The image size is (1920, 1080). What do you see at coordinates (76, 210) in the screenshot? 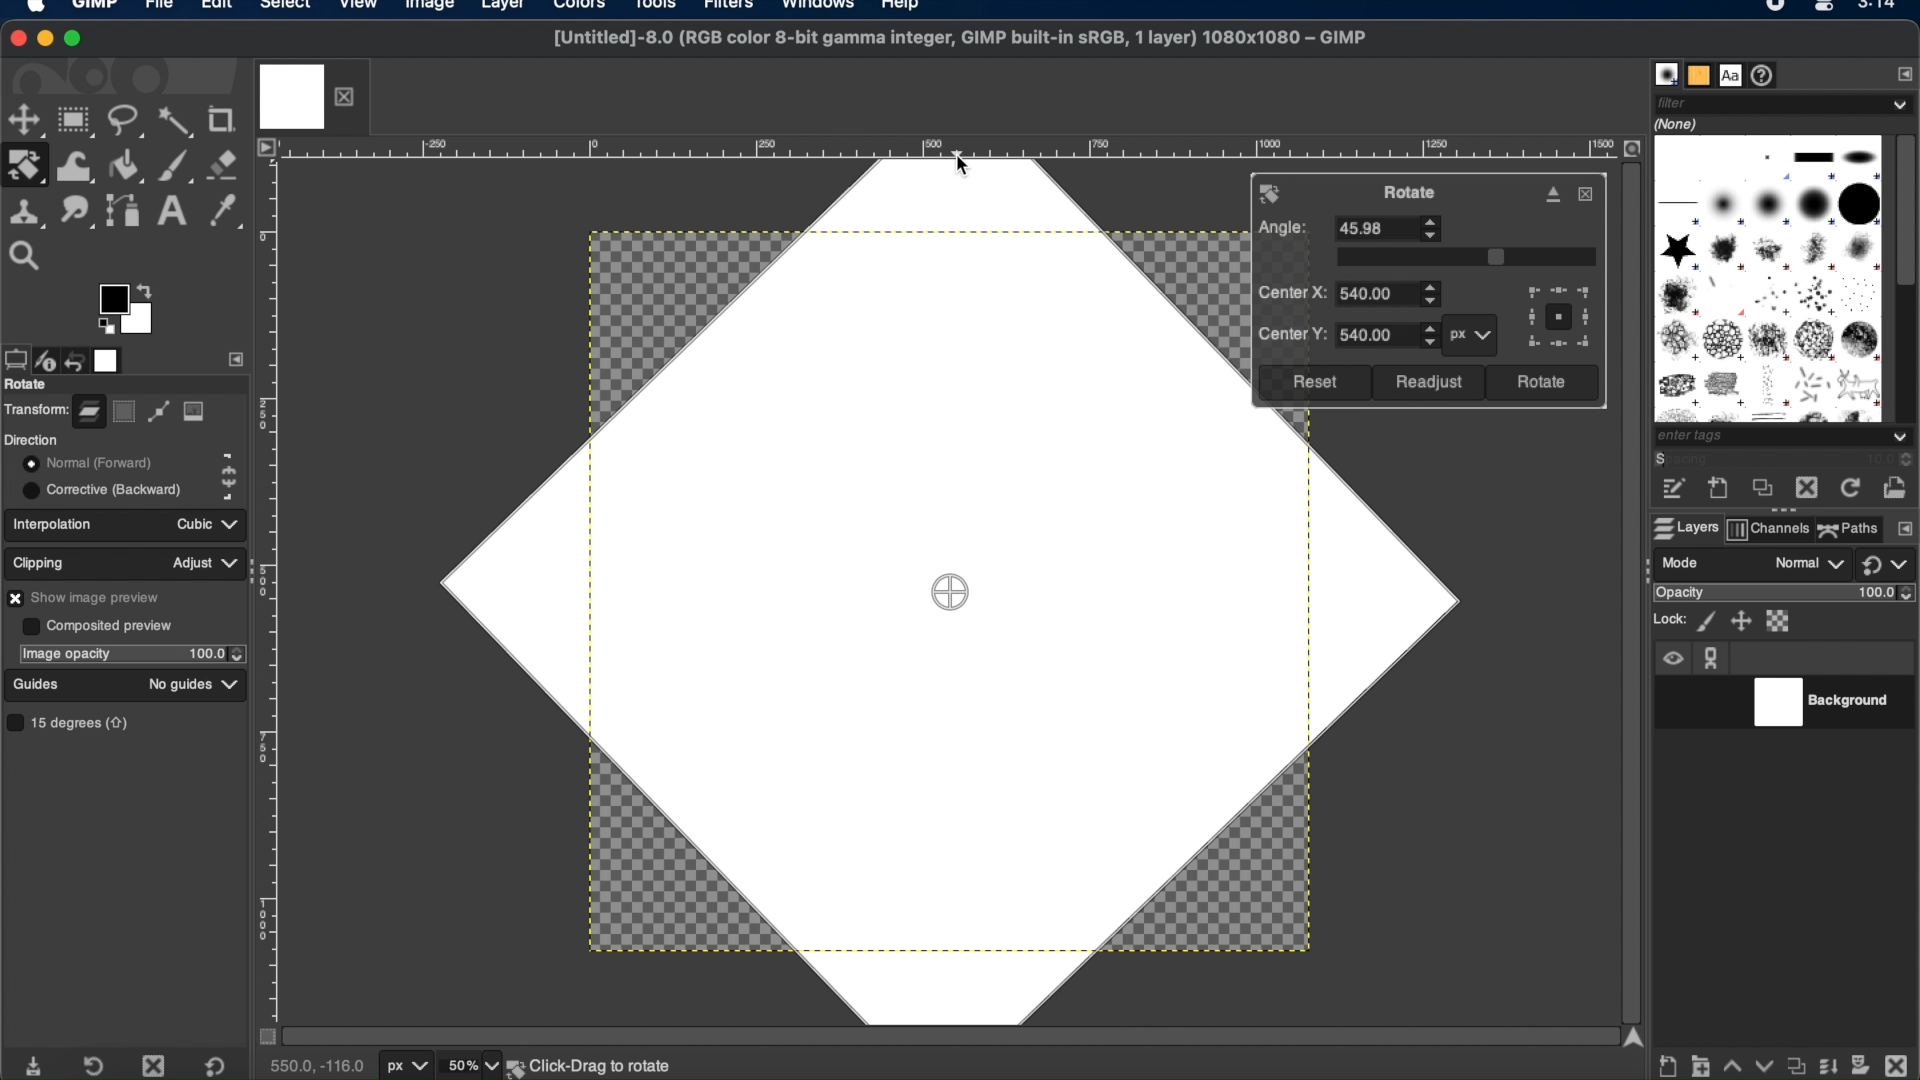
I see `smudge tool` at bounding box center [76, 210].